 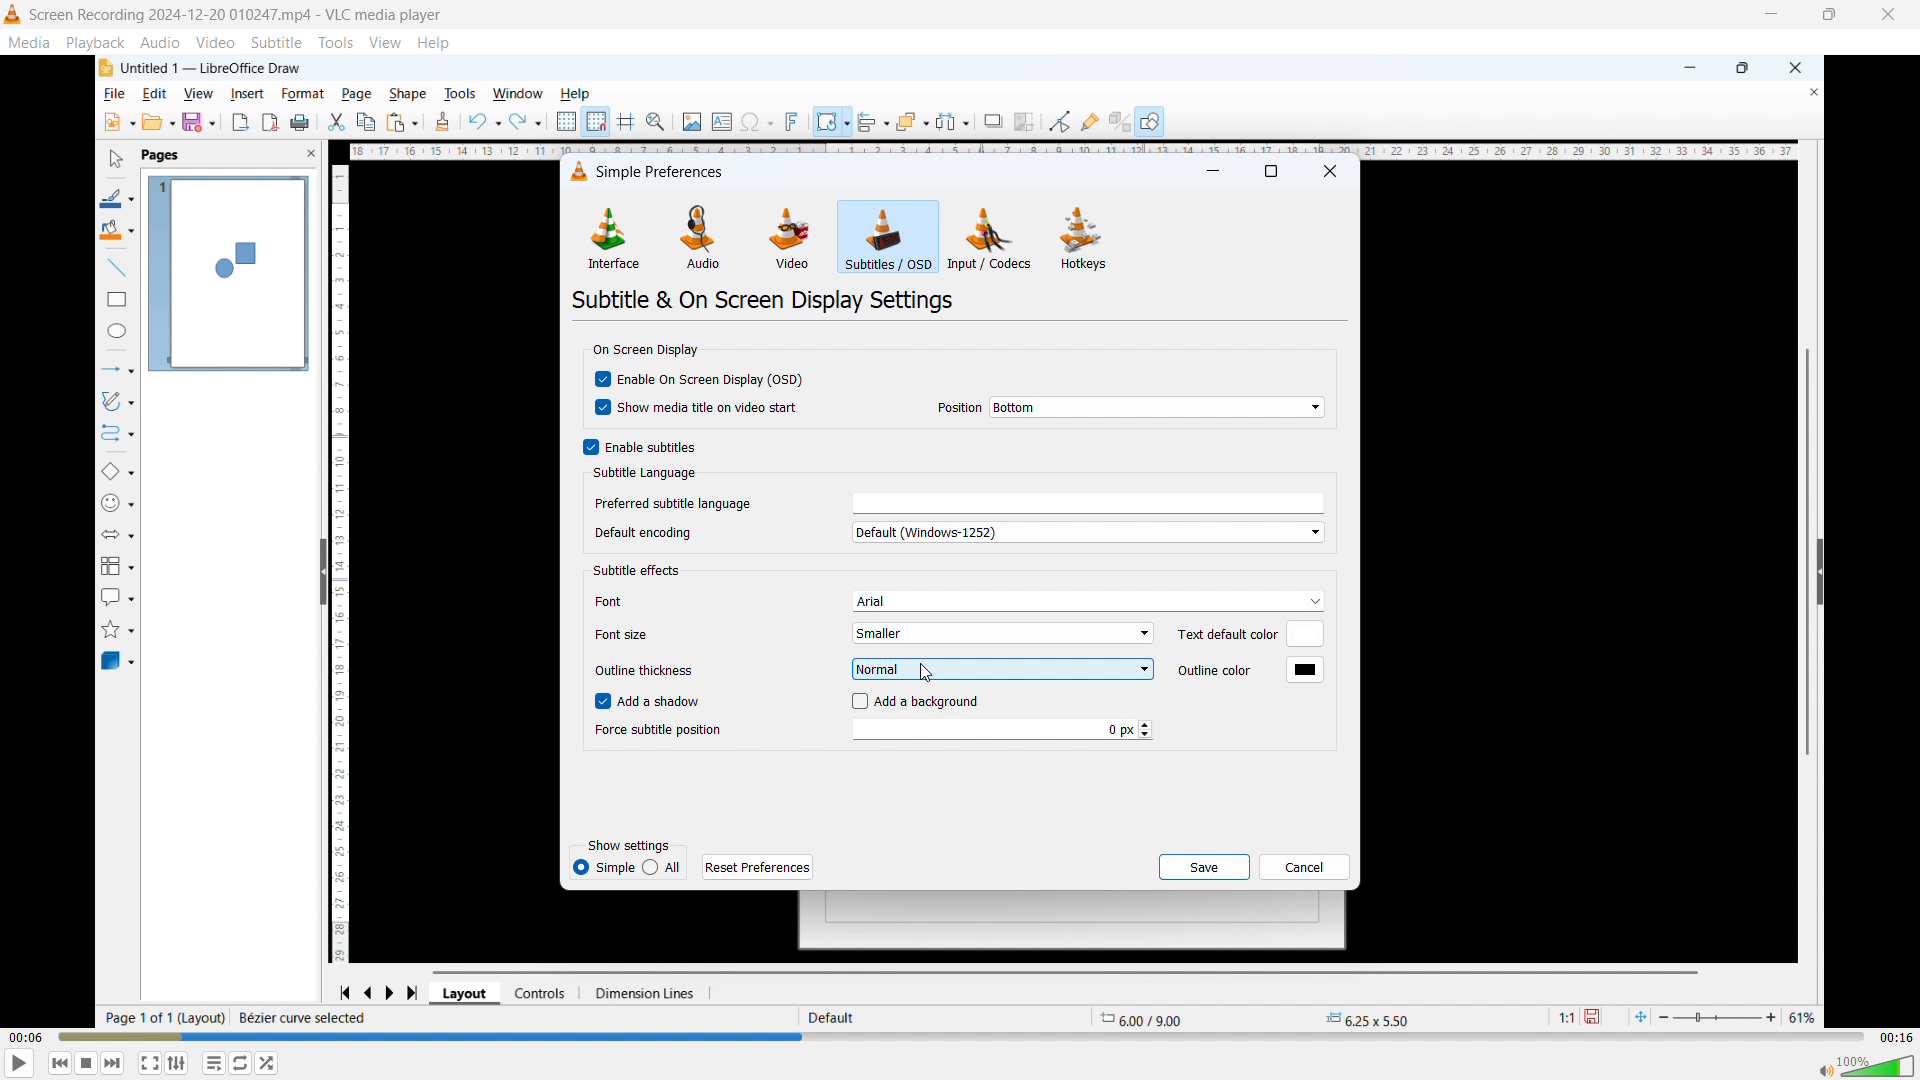 I want to click on Force subtitle position, so click(x=659, y=730).